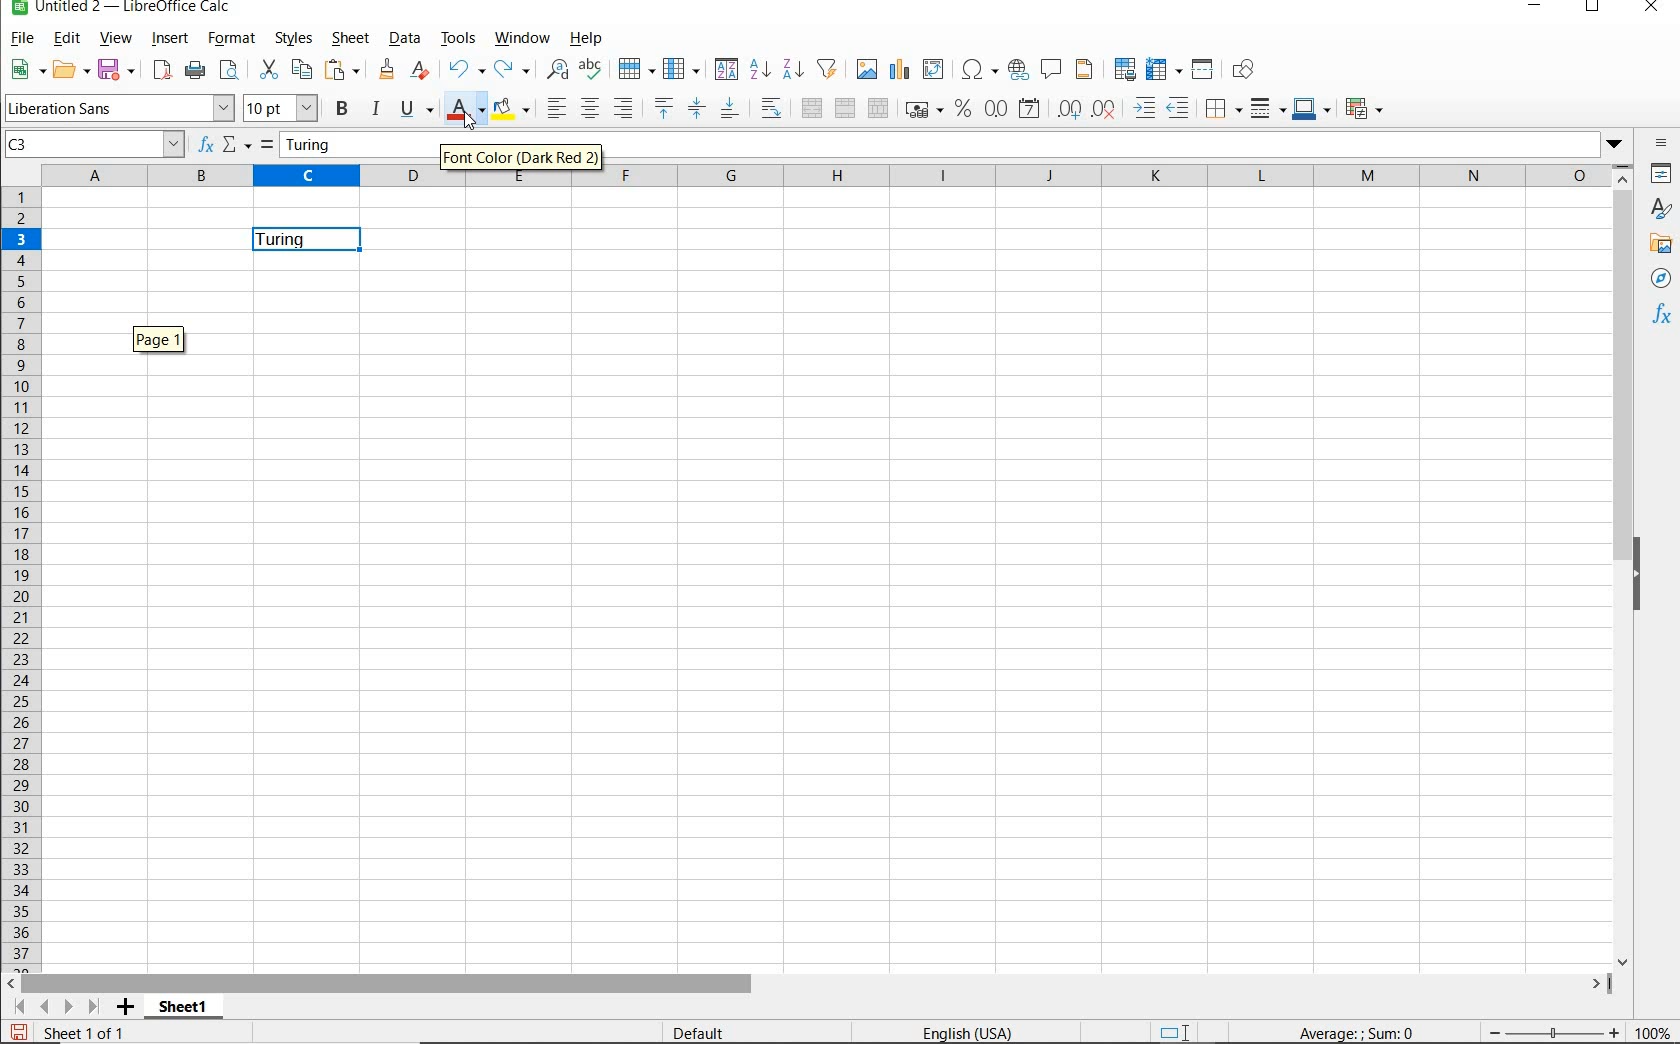  What do you see at coordinates (998, 108) in the screenshot?
I see `FORMAT AS NUMBER` at bounding box center [998, 108].